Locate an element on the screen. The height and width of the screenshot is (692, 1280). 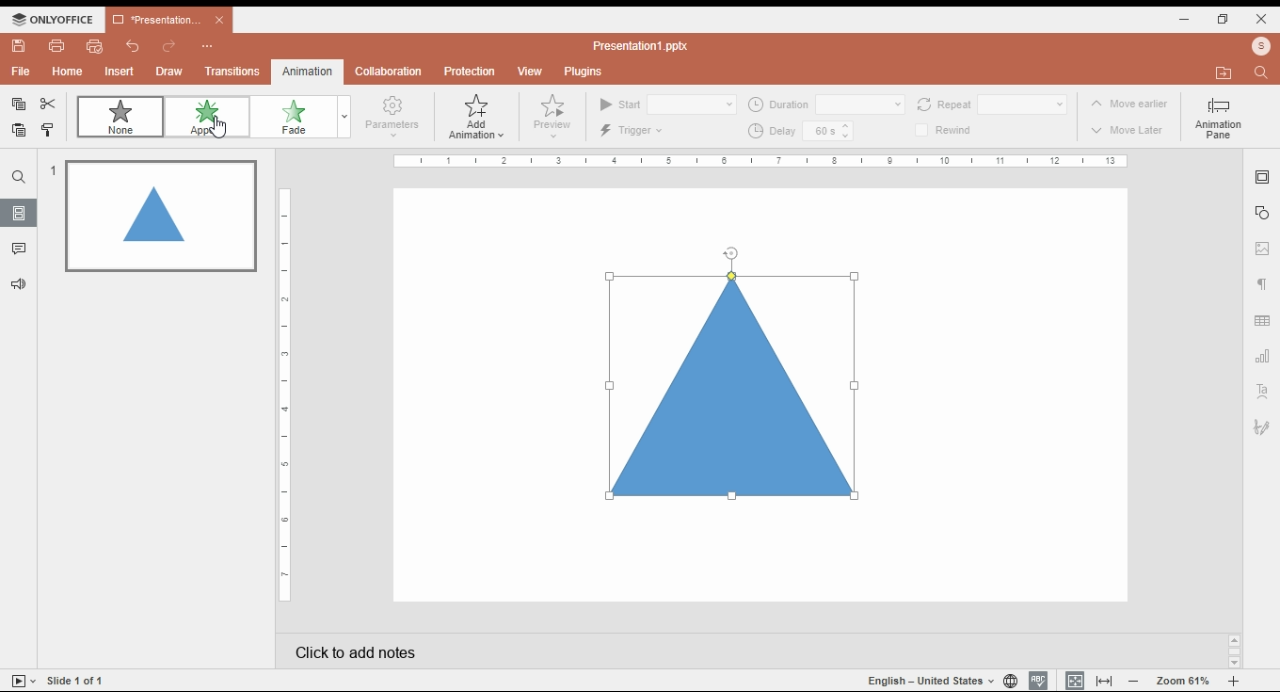
 is located at coordinates (1262, 428).